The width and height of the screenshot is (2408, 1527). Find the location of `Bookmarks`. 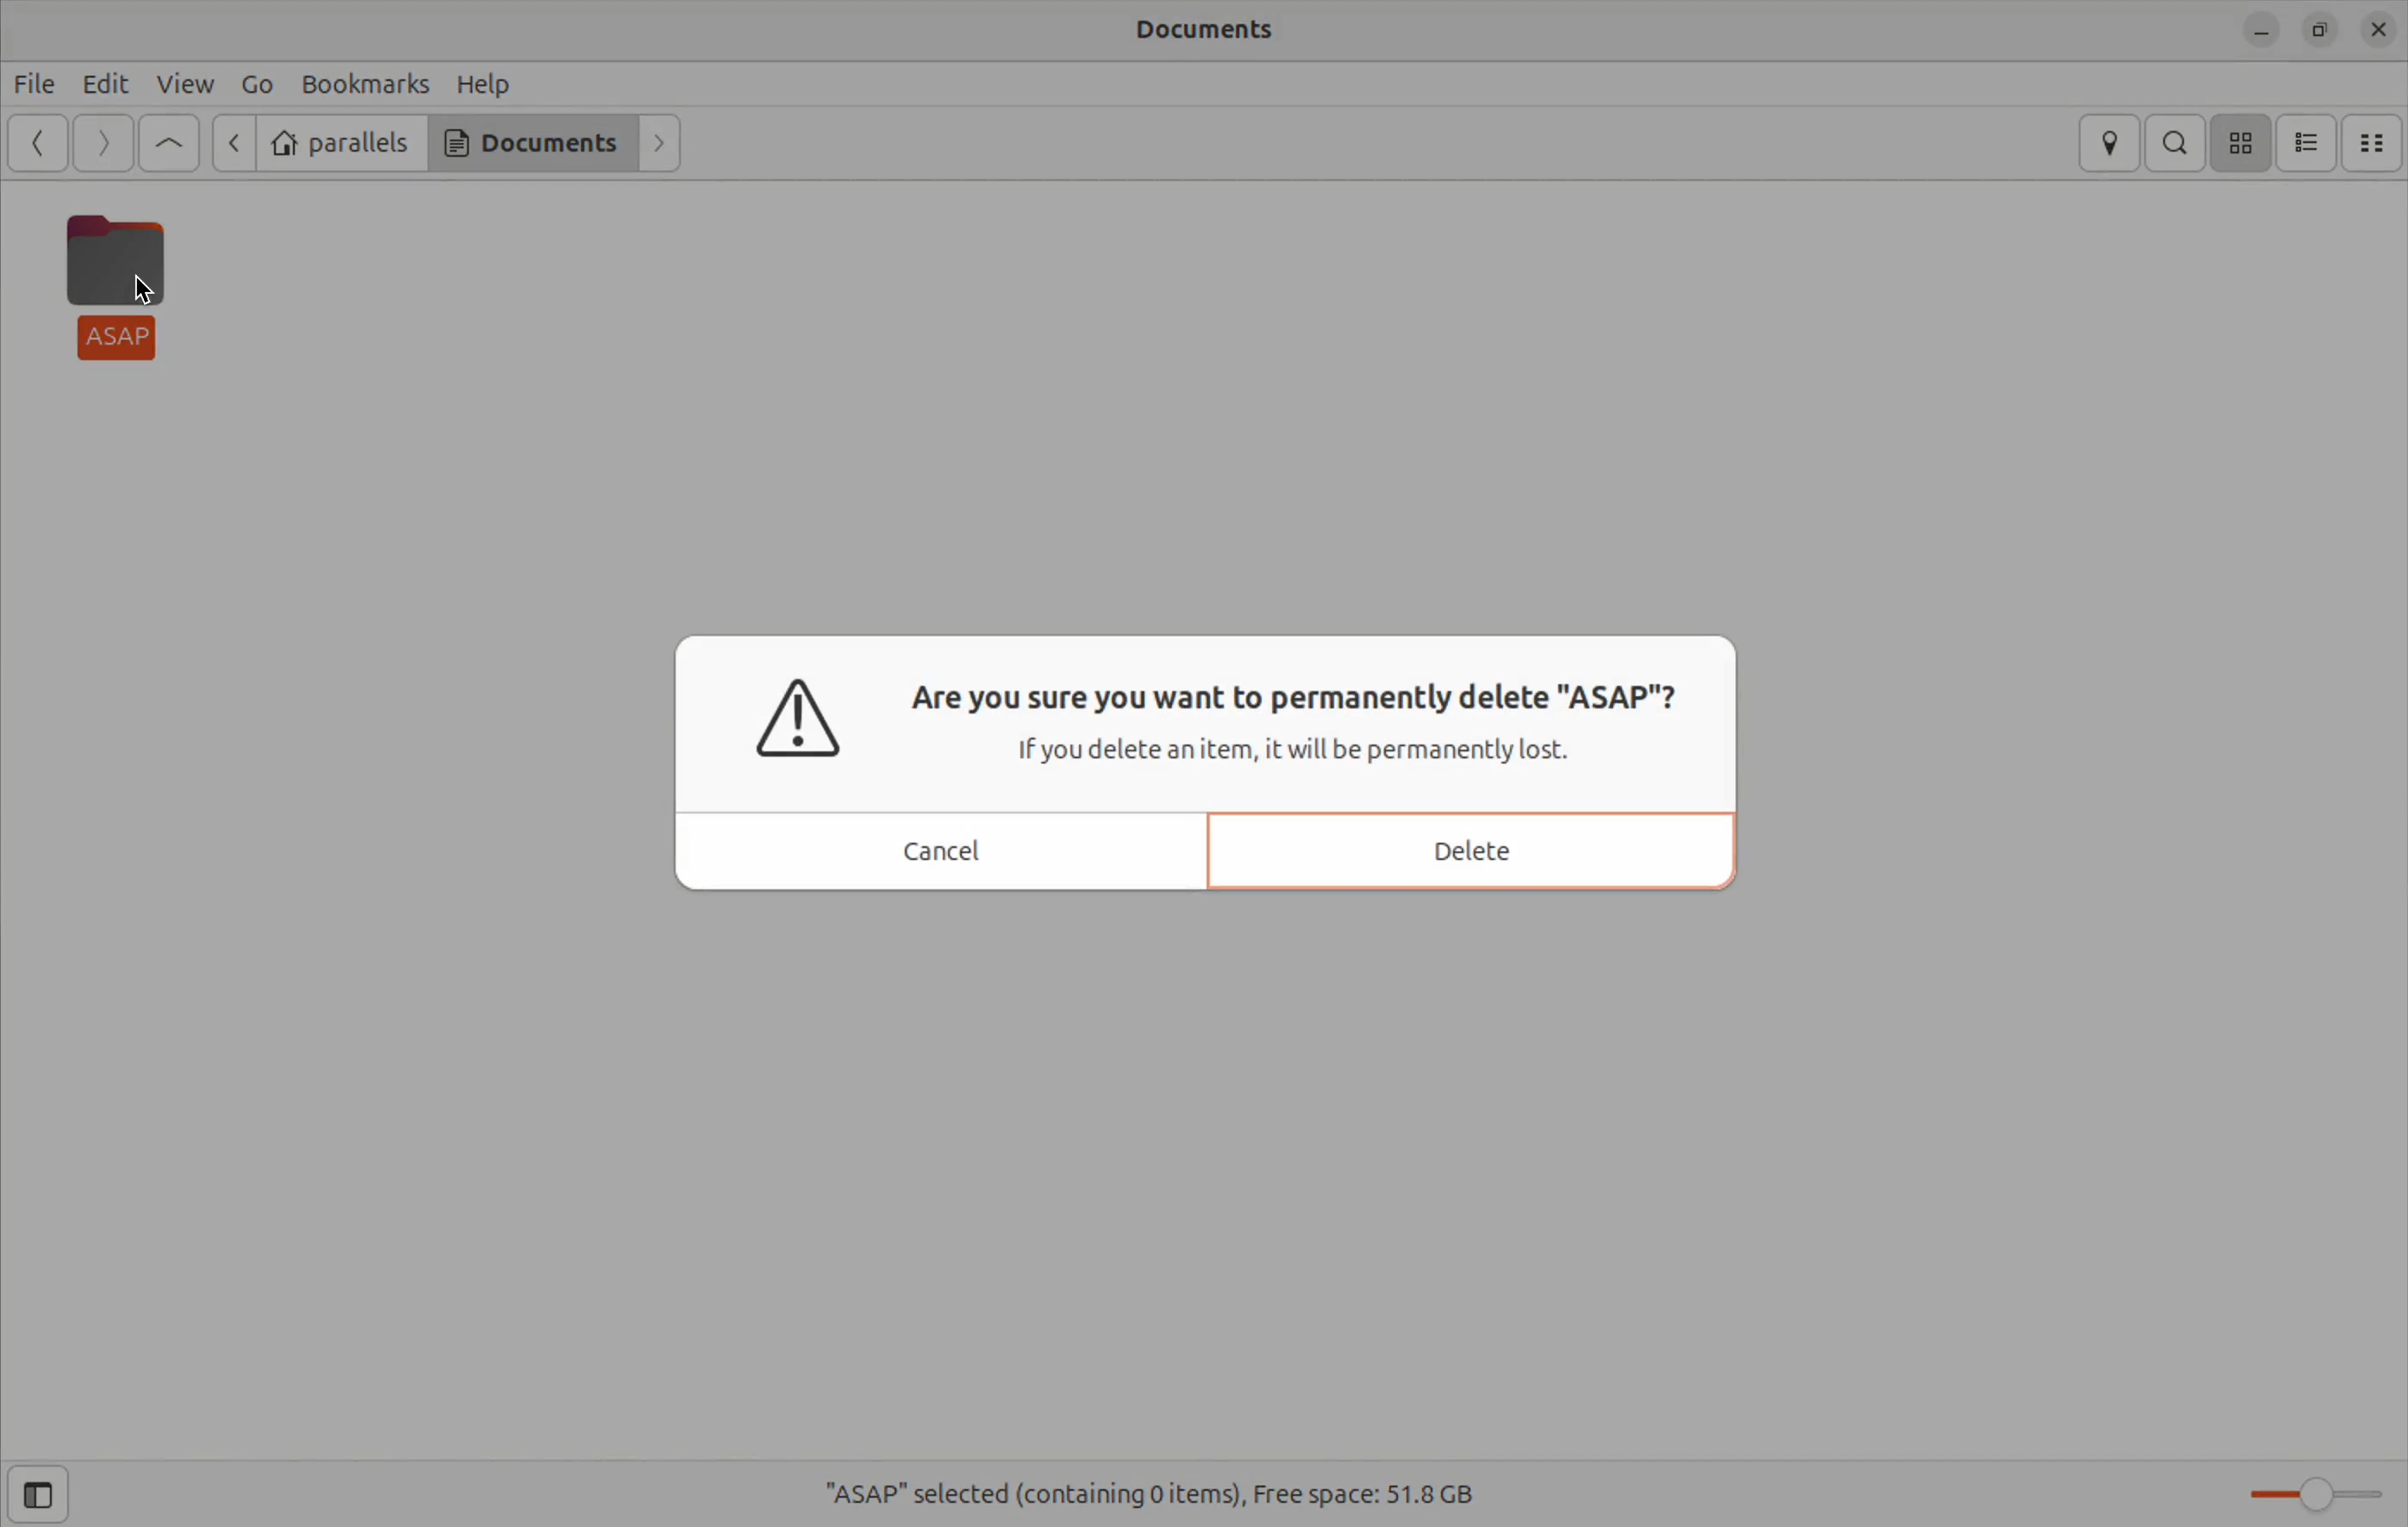

Bookmarks is located at coordinates (366, 83).